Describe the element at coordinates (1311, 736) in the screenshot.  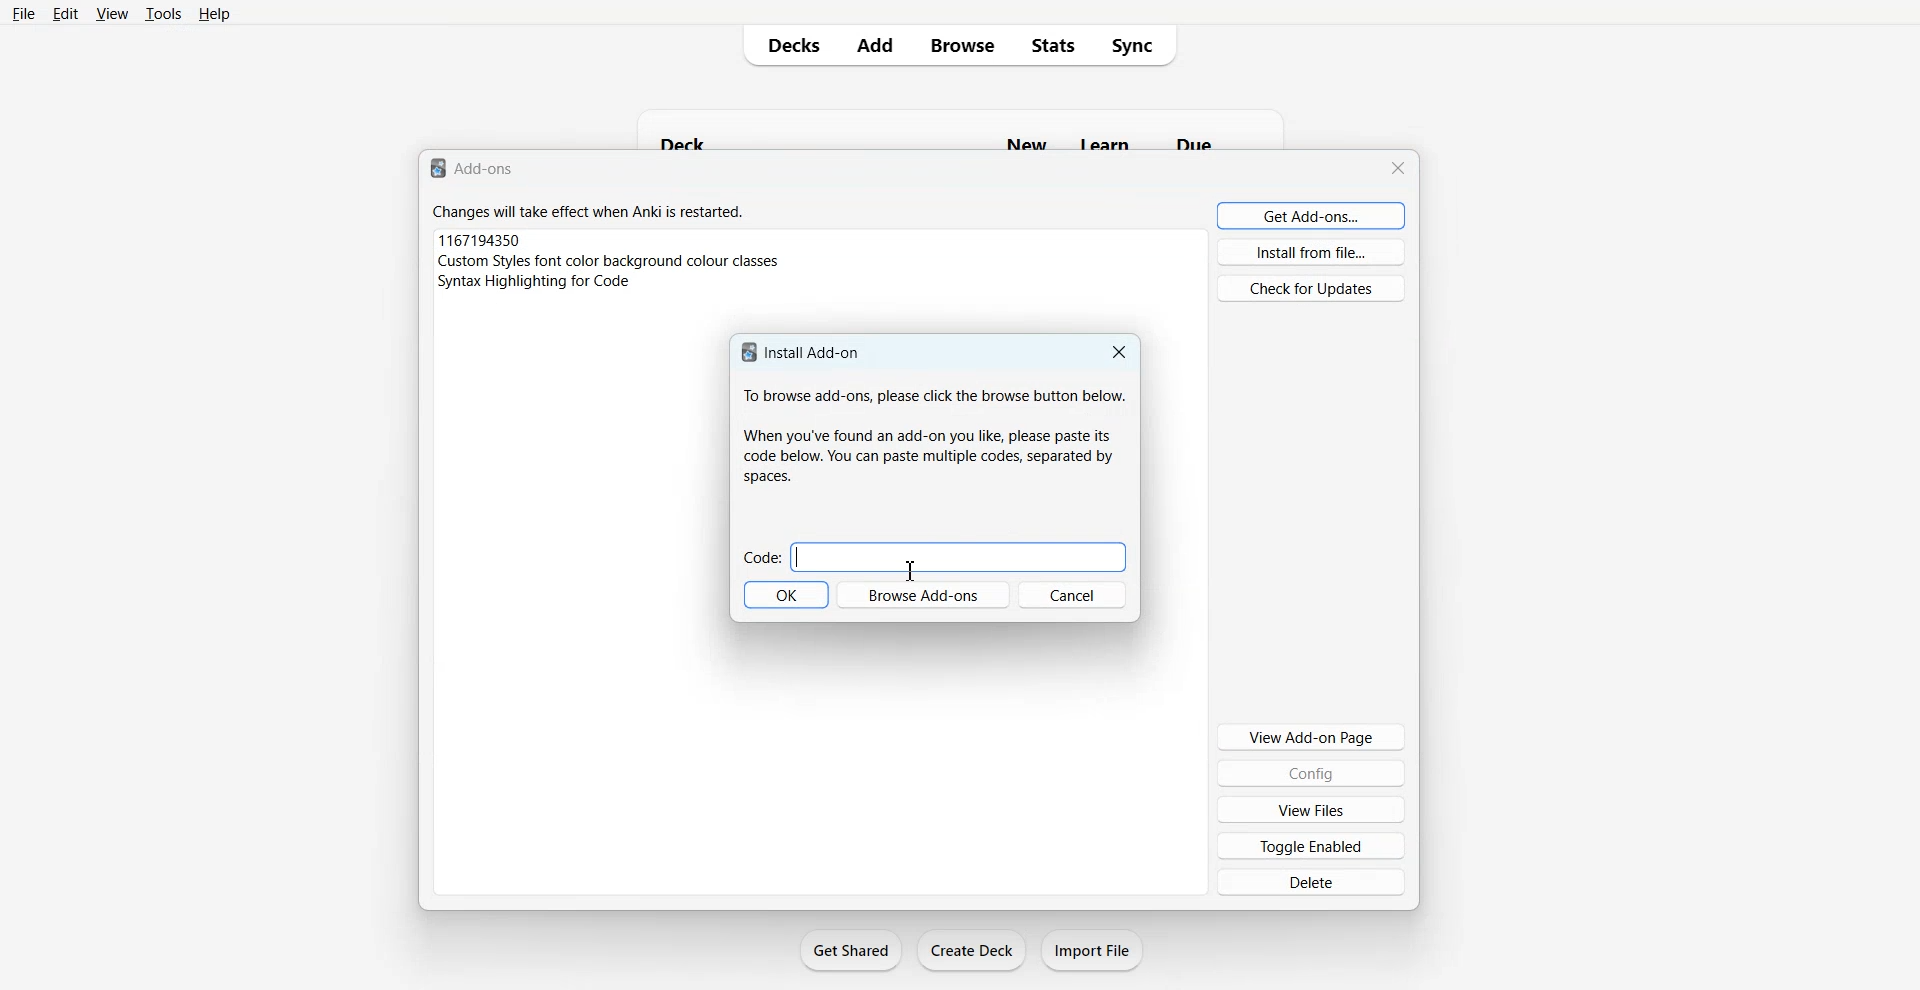
I see `View Add-on Page` at that location.